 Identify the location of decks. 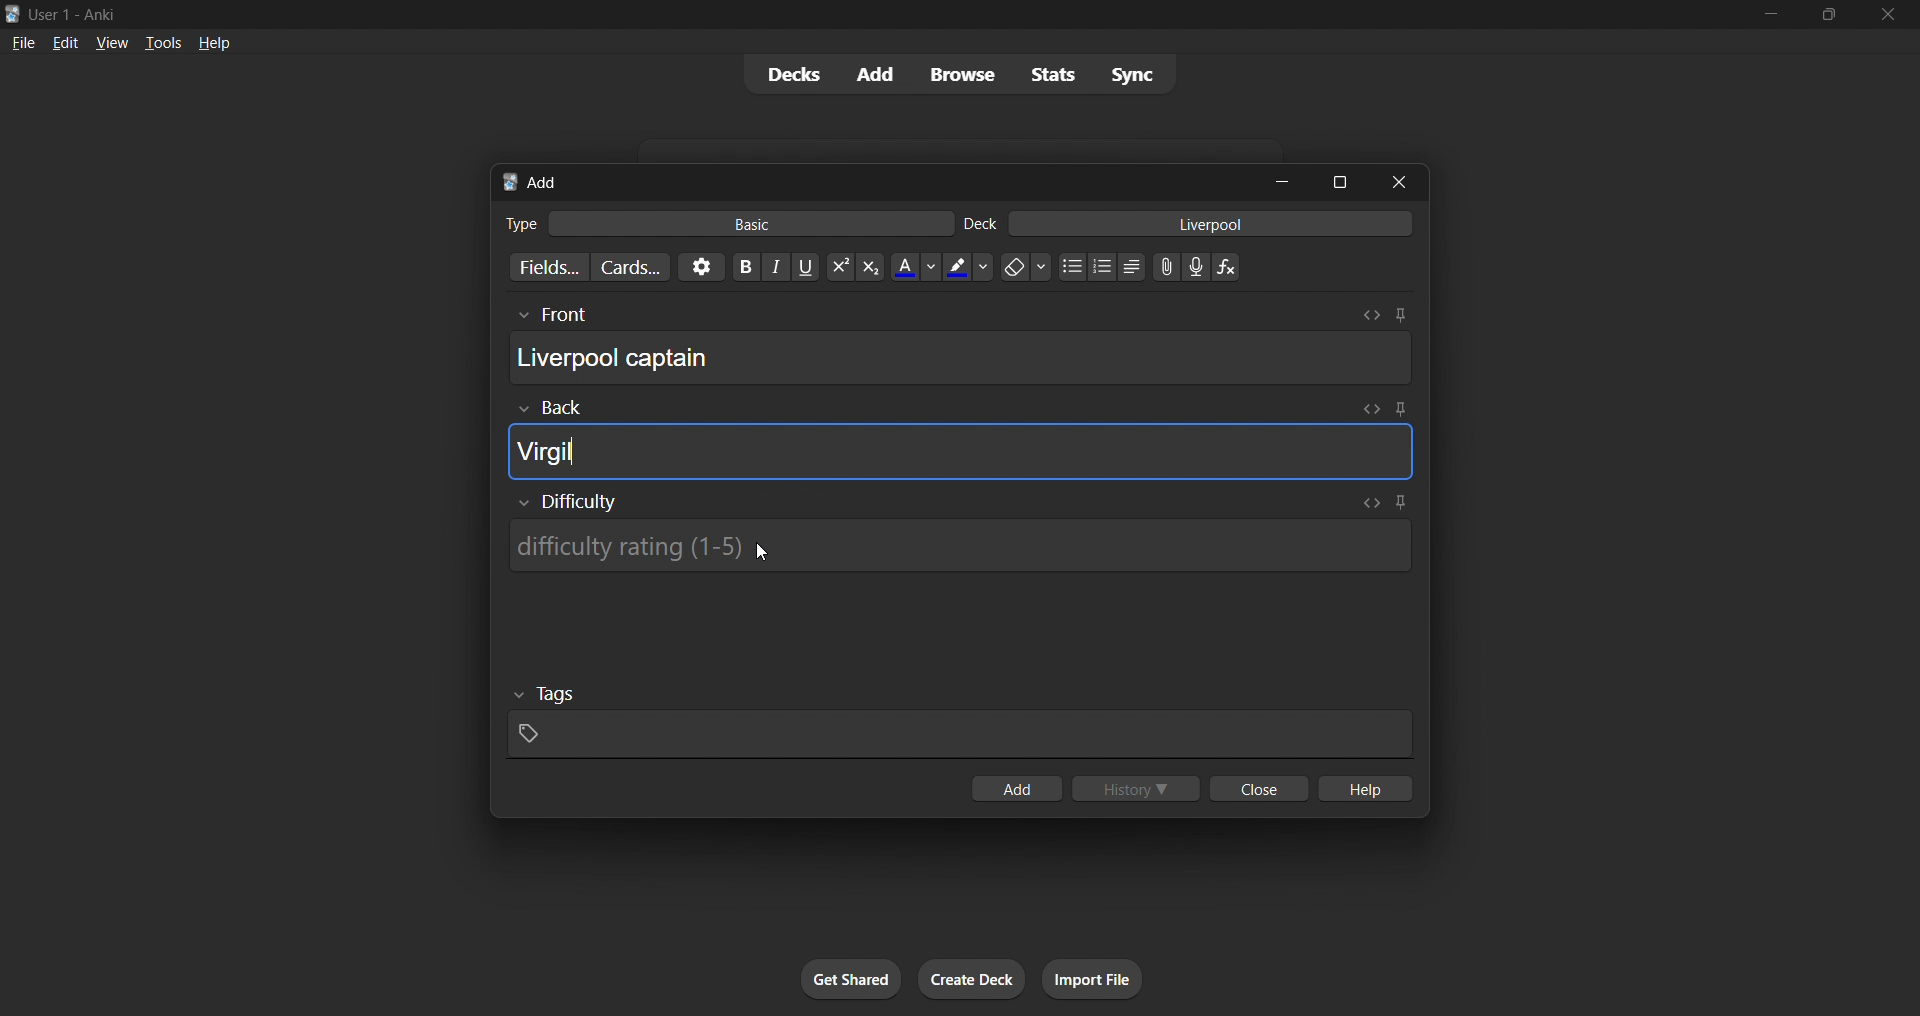
(791, 75).